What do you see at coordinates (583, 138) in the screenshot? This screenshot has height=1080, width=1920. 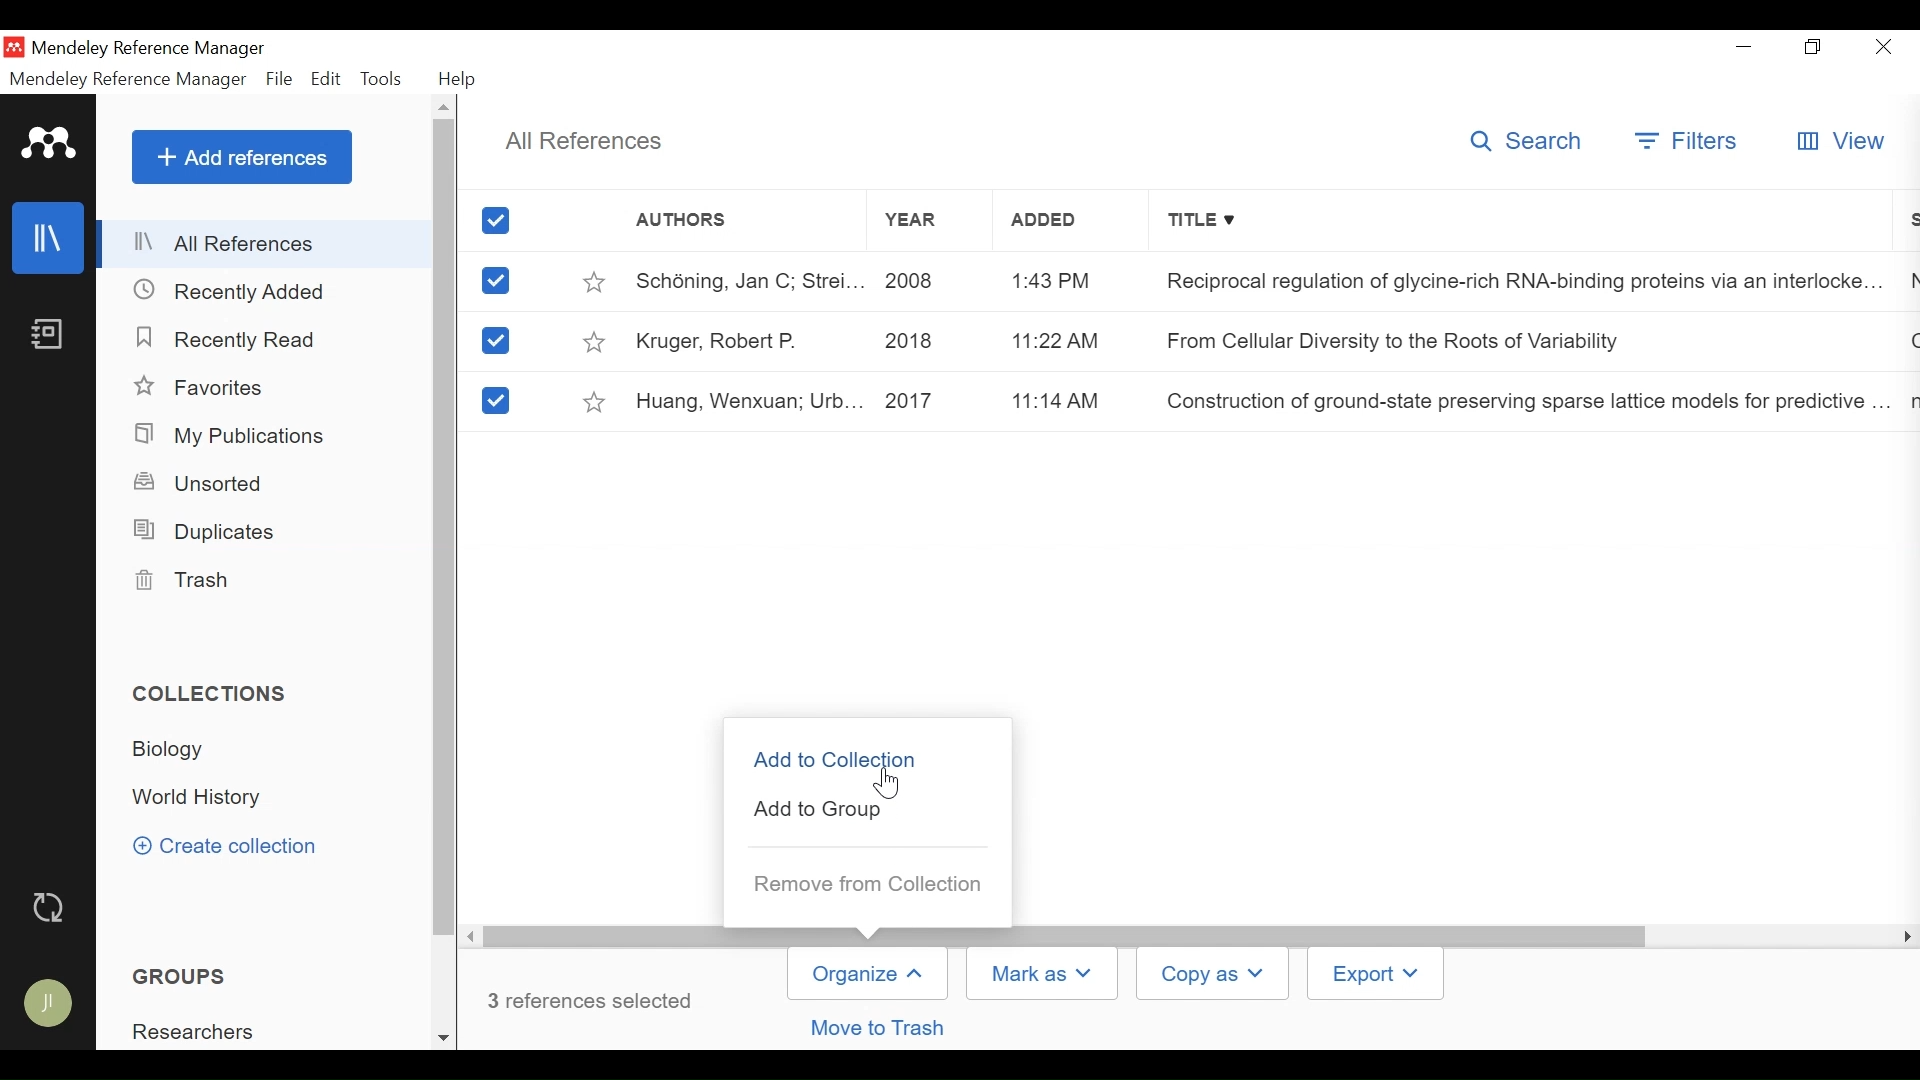 I see `All References` at bounding box center [583, 138].